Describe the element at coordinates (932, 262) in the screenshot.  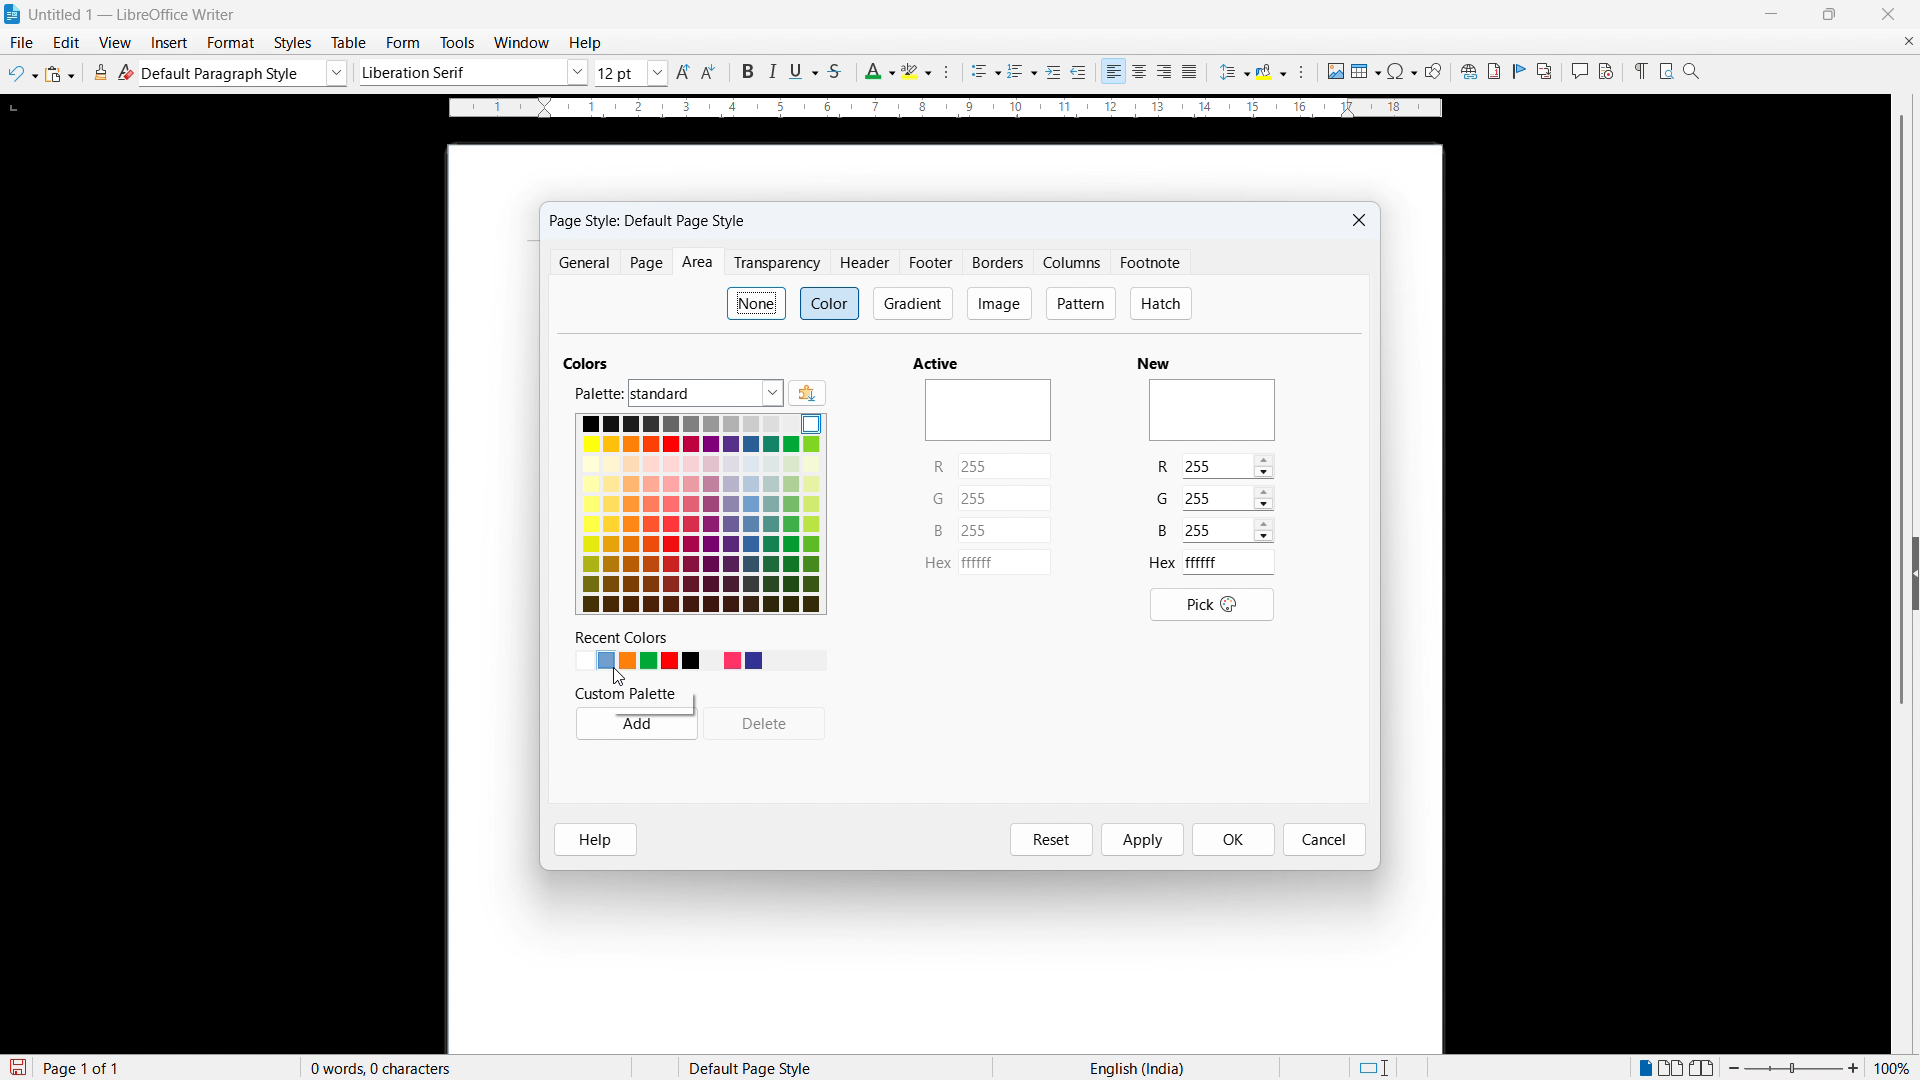
I see `Footer ` at that location.